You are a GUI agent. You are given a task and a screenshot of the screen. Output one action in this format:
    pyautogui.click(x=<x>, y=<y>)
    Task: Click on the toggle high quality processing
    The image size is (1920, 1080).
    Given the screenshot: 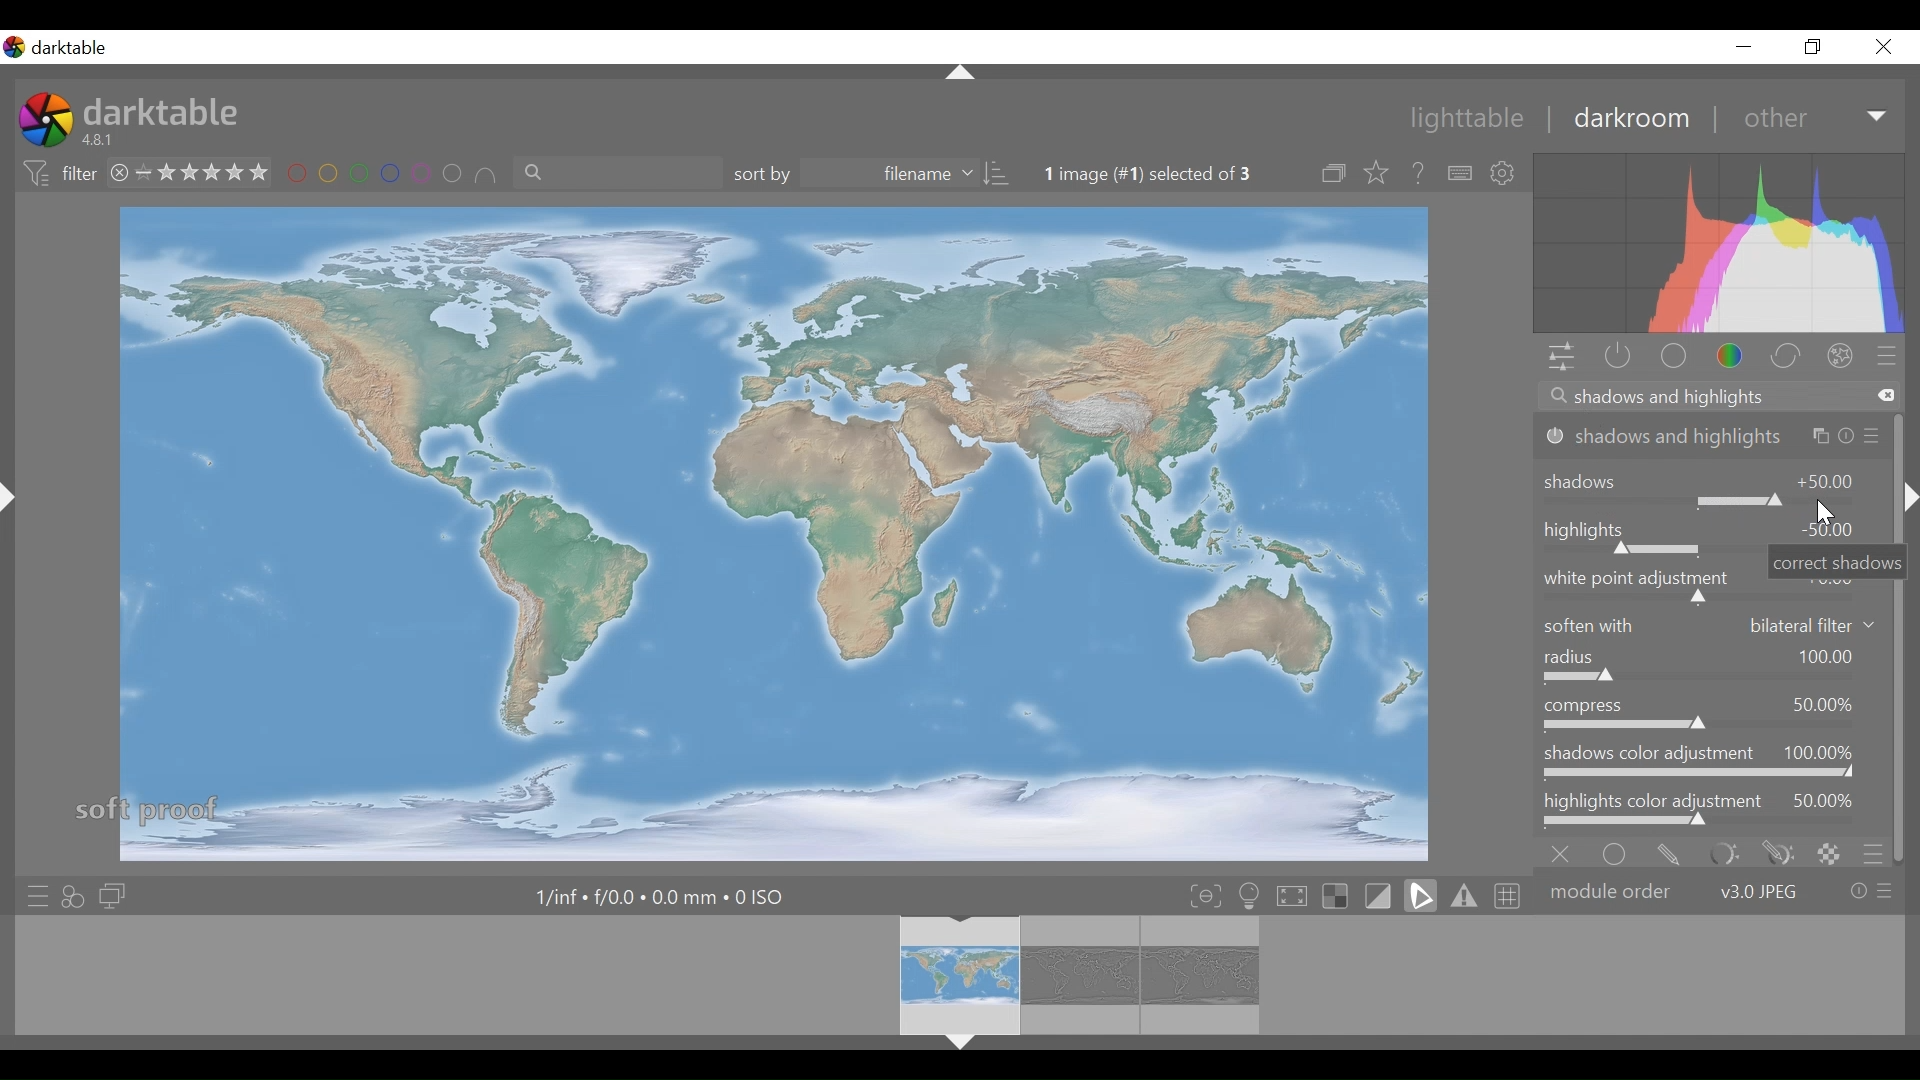 What is the action you would take?
    pyautogui.click(x=1293, y=897)
    